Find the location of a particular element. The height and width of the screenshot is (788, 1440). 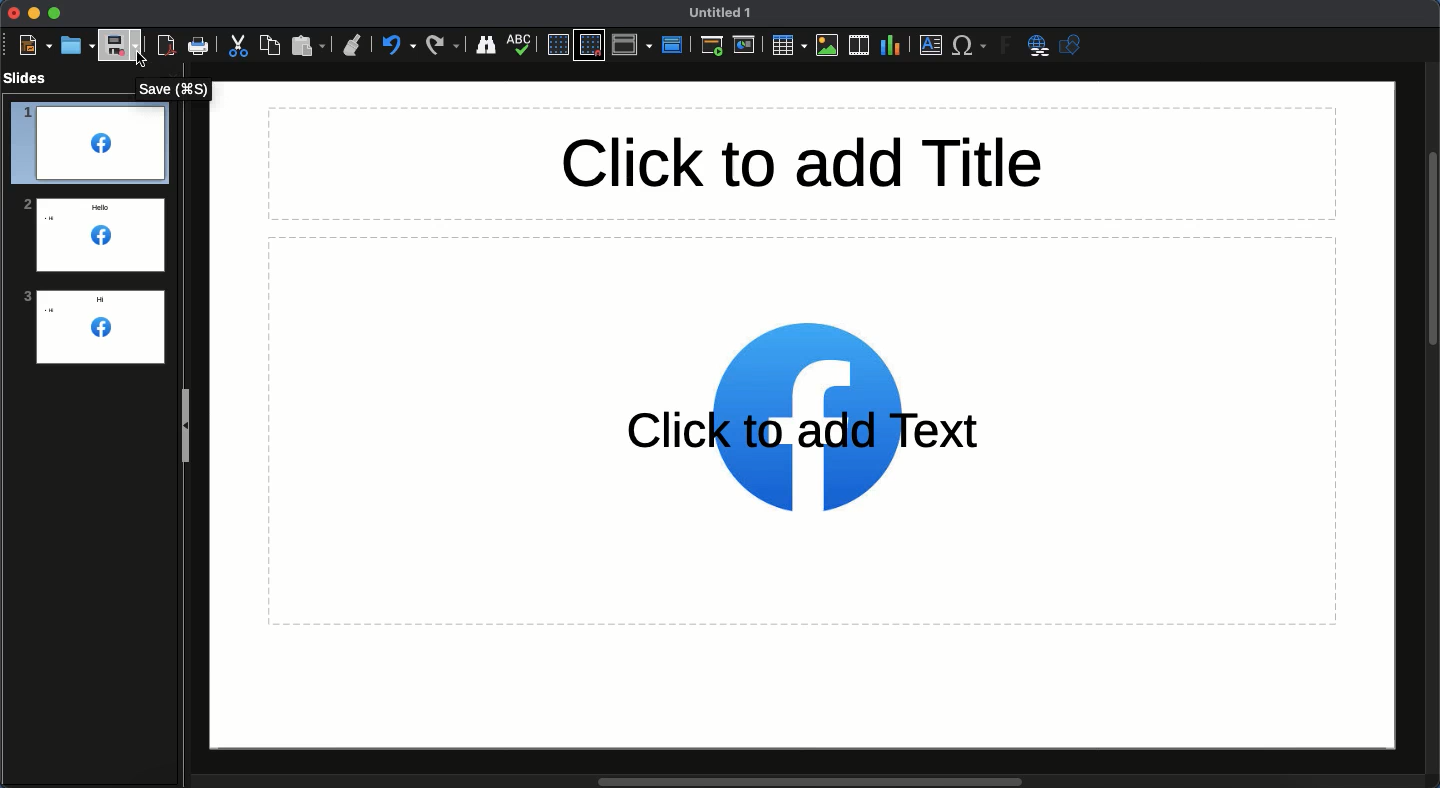

Characters is located at coordinates (971, 47).